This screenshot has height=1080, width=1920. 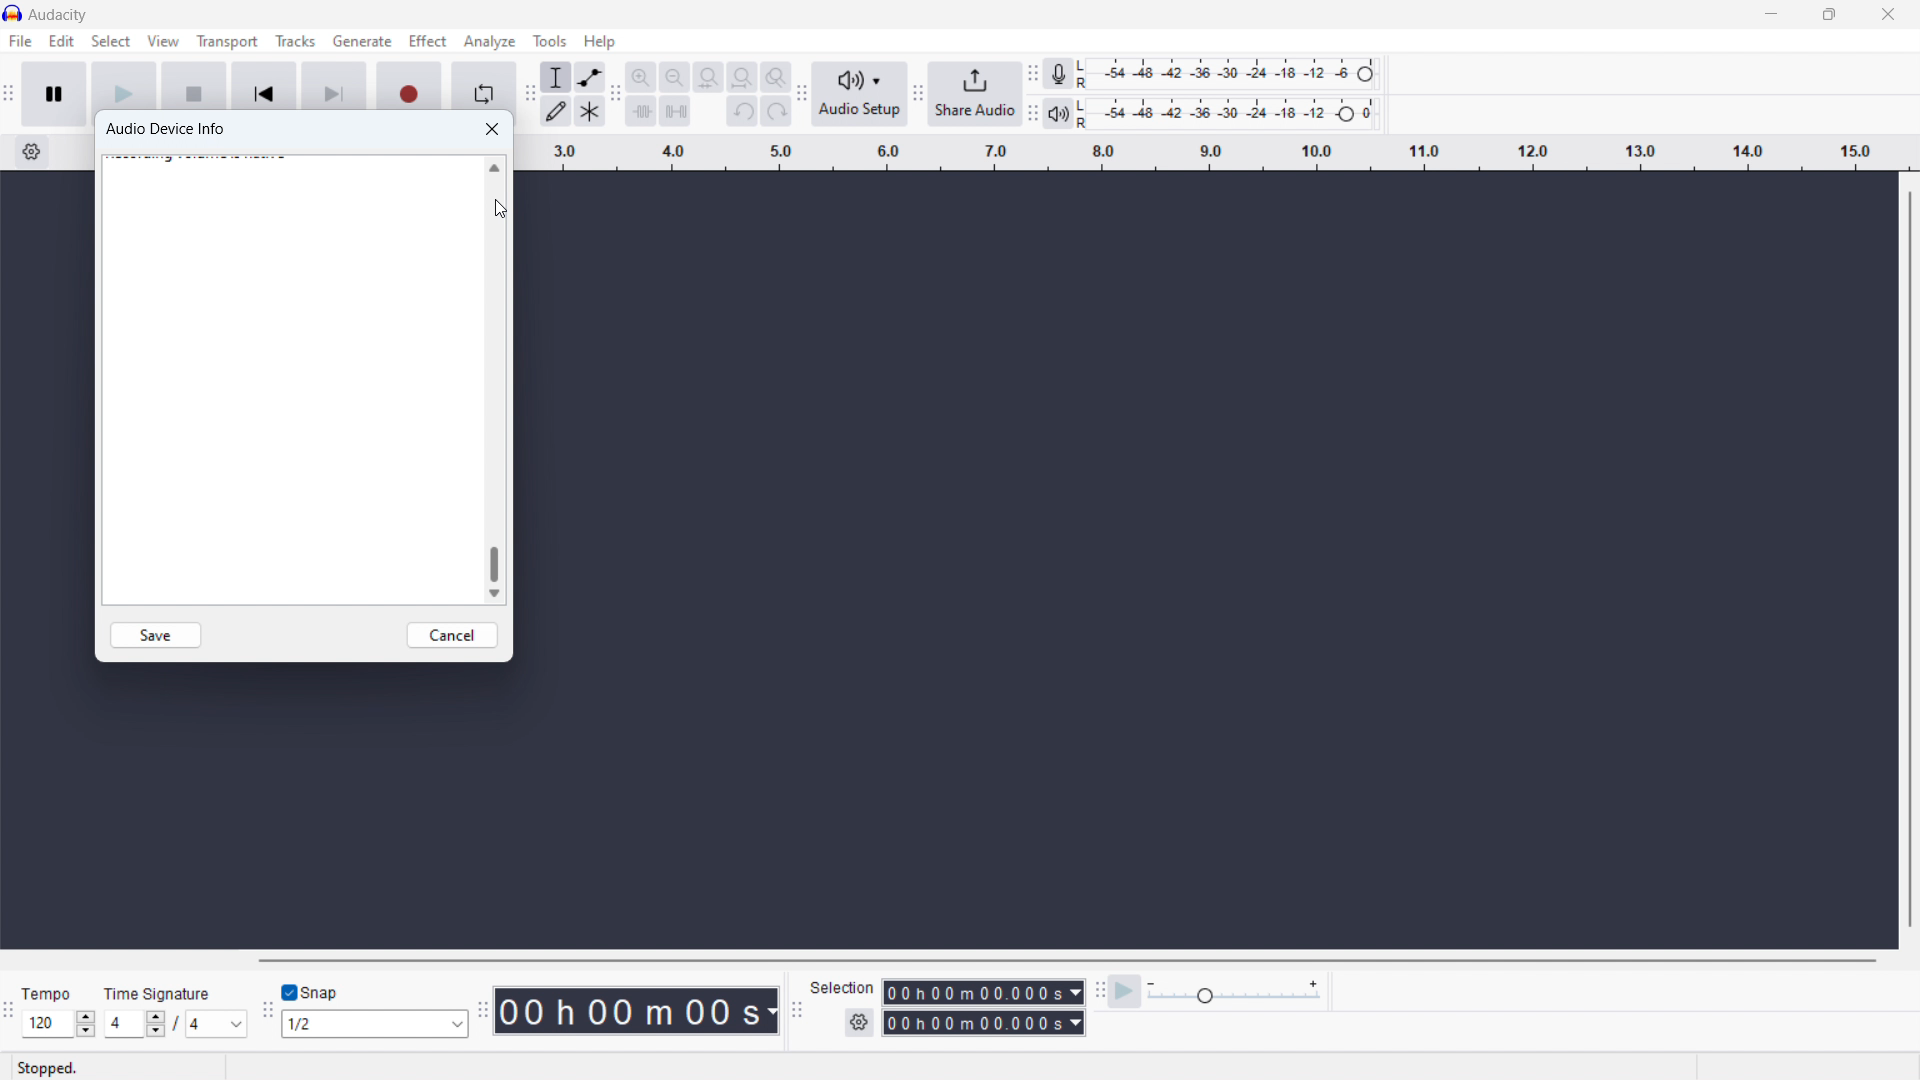 I want to click on play at speed, so click(x=1126, y=991).